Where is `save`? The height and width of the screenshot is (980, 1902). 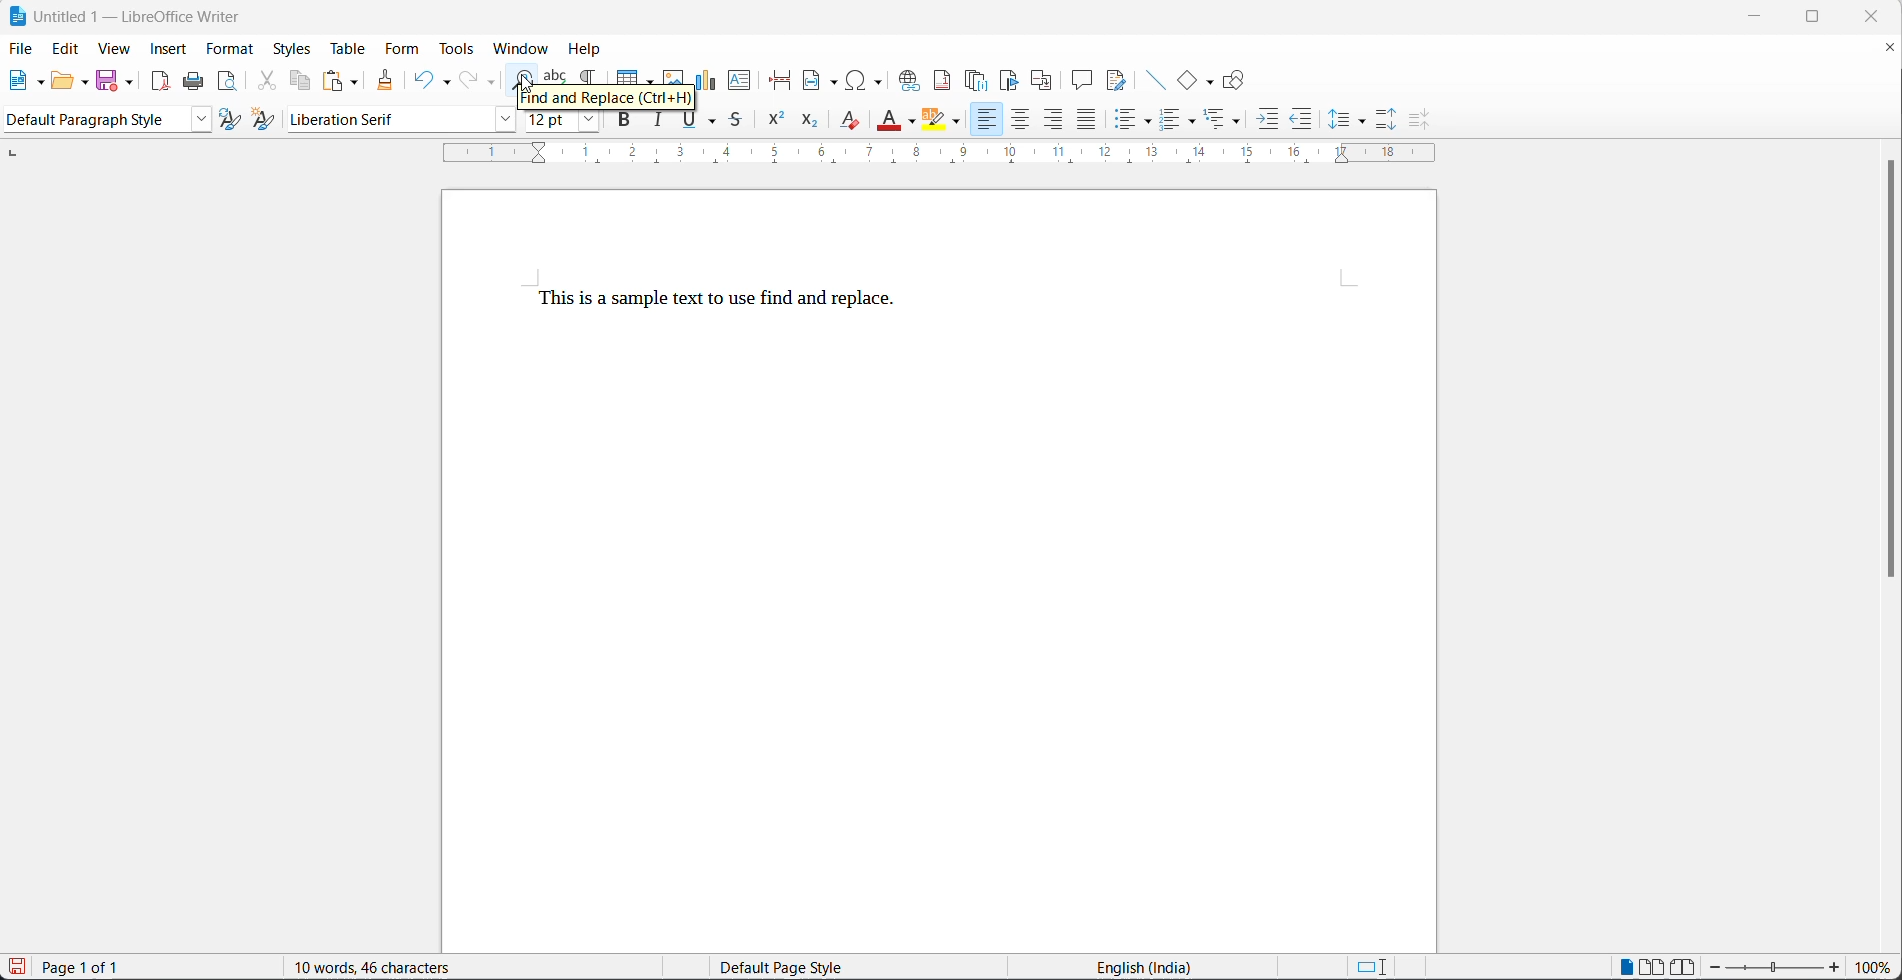
save is located at coordinates (17, 966).